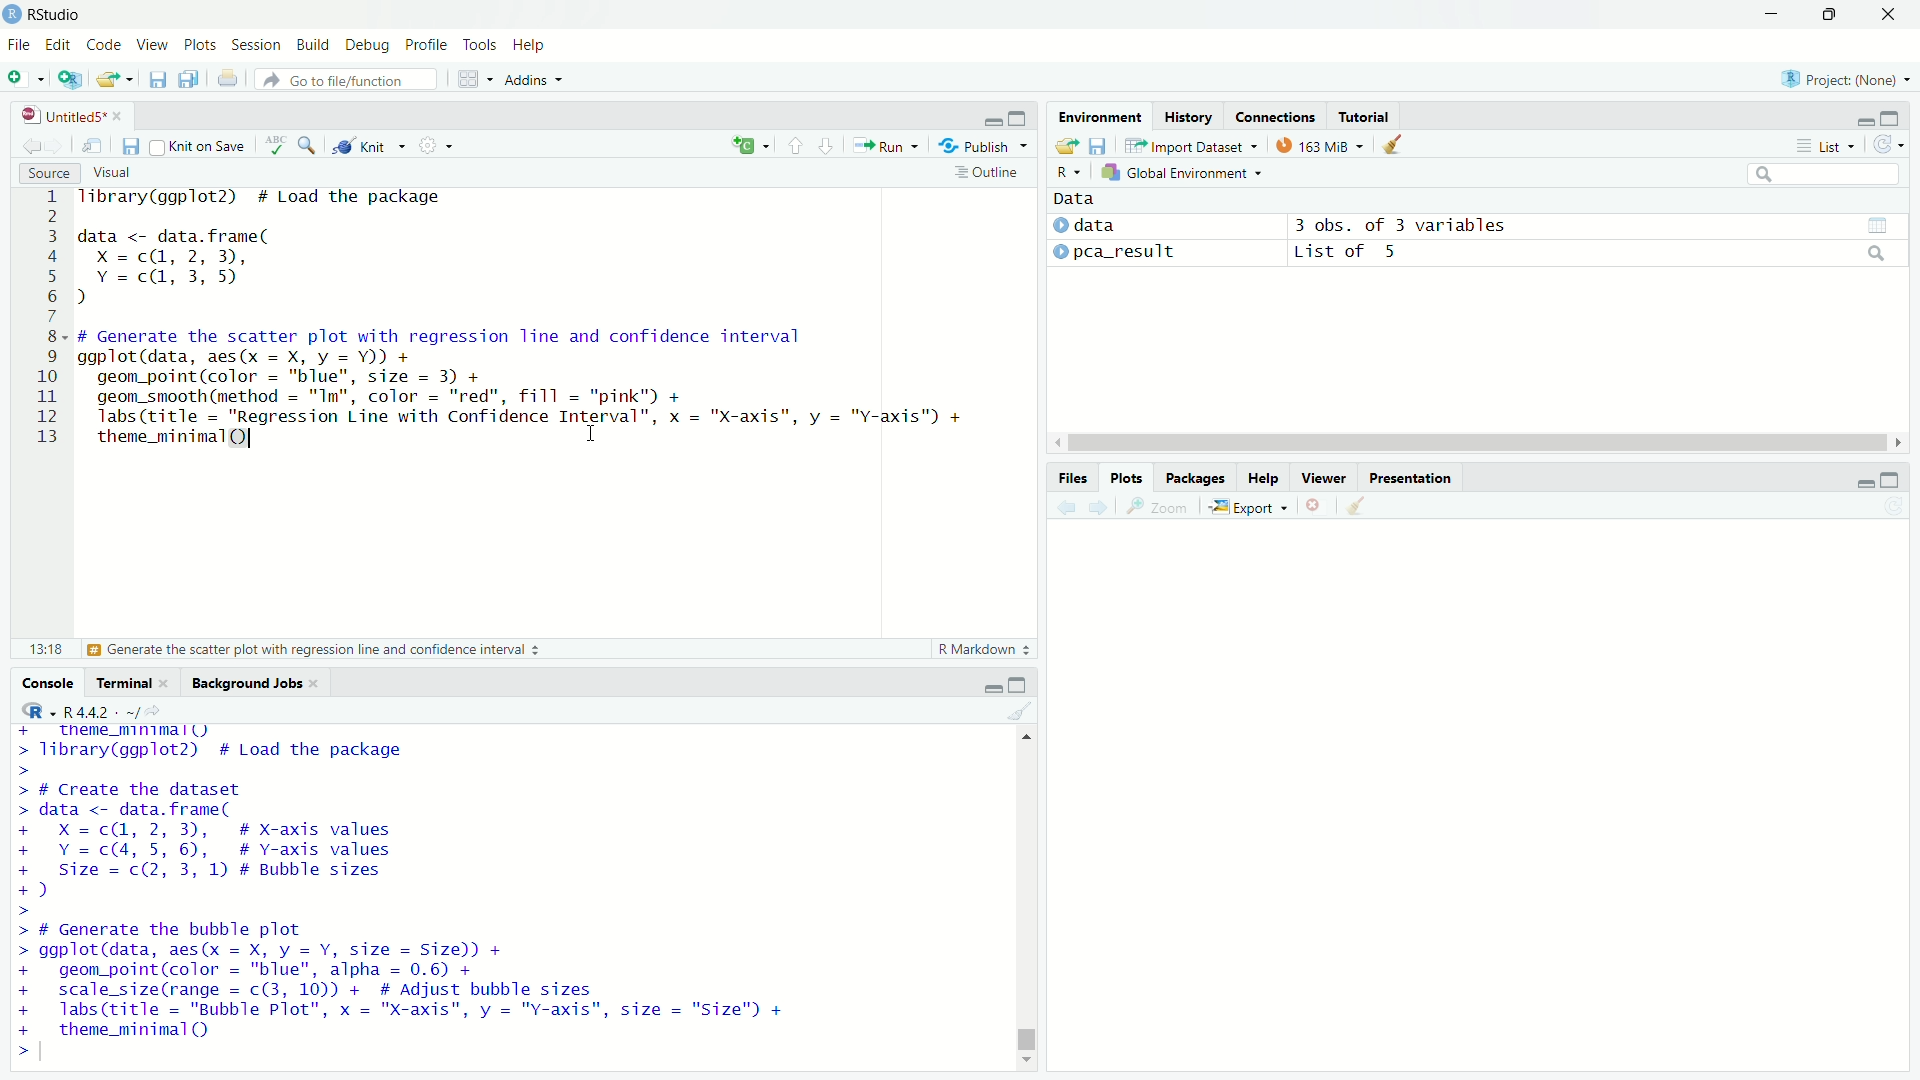  I want to click on Addins, so click(533, 79).